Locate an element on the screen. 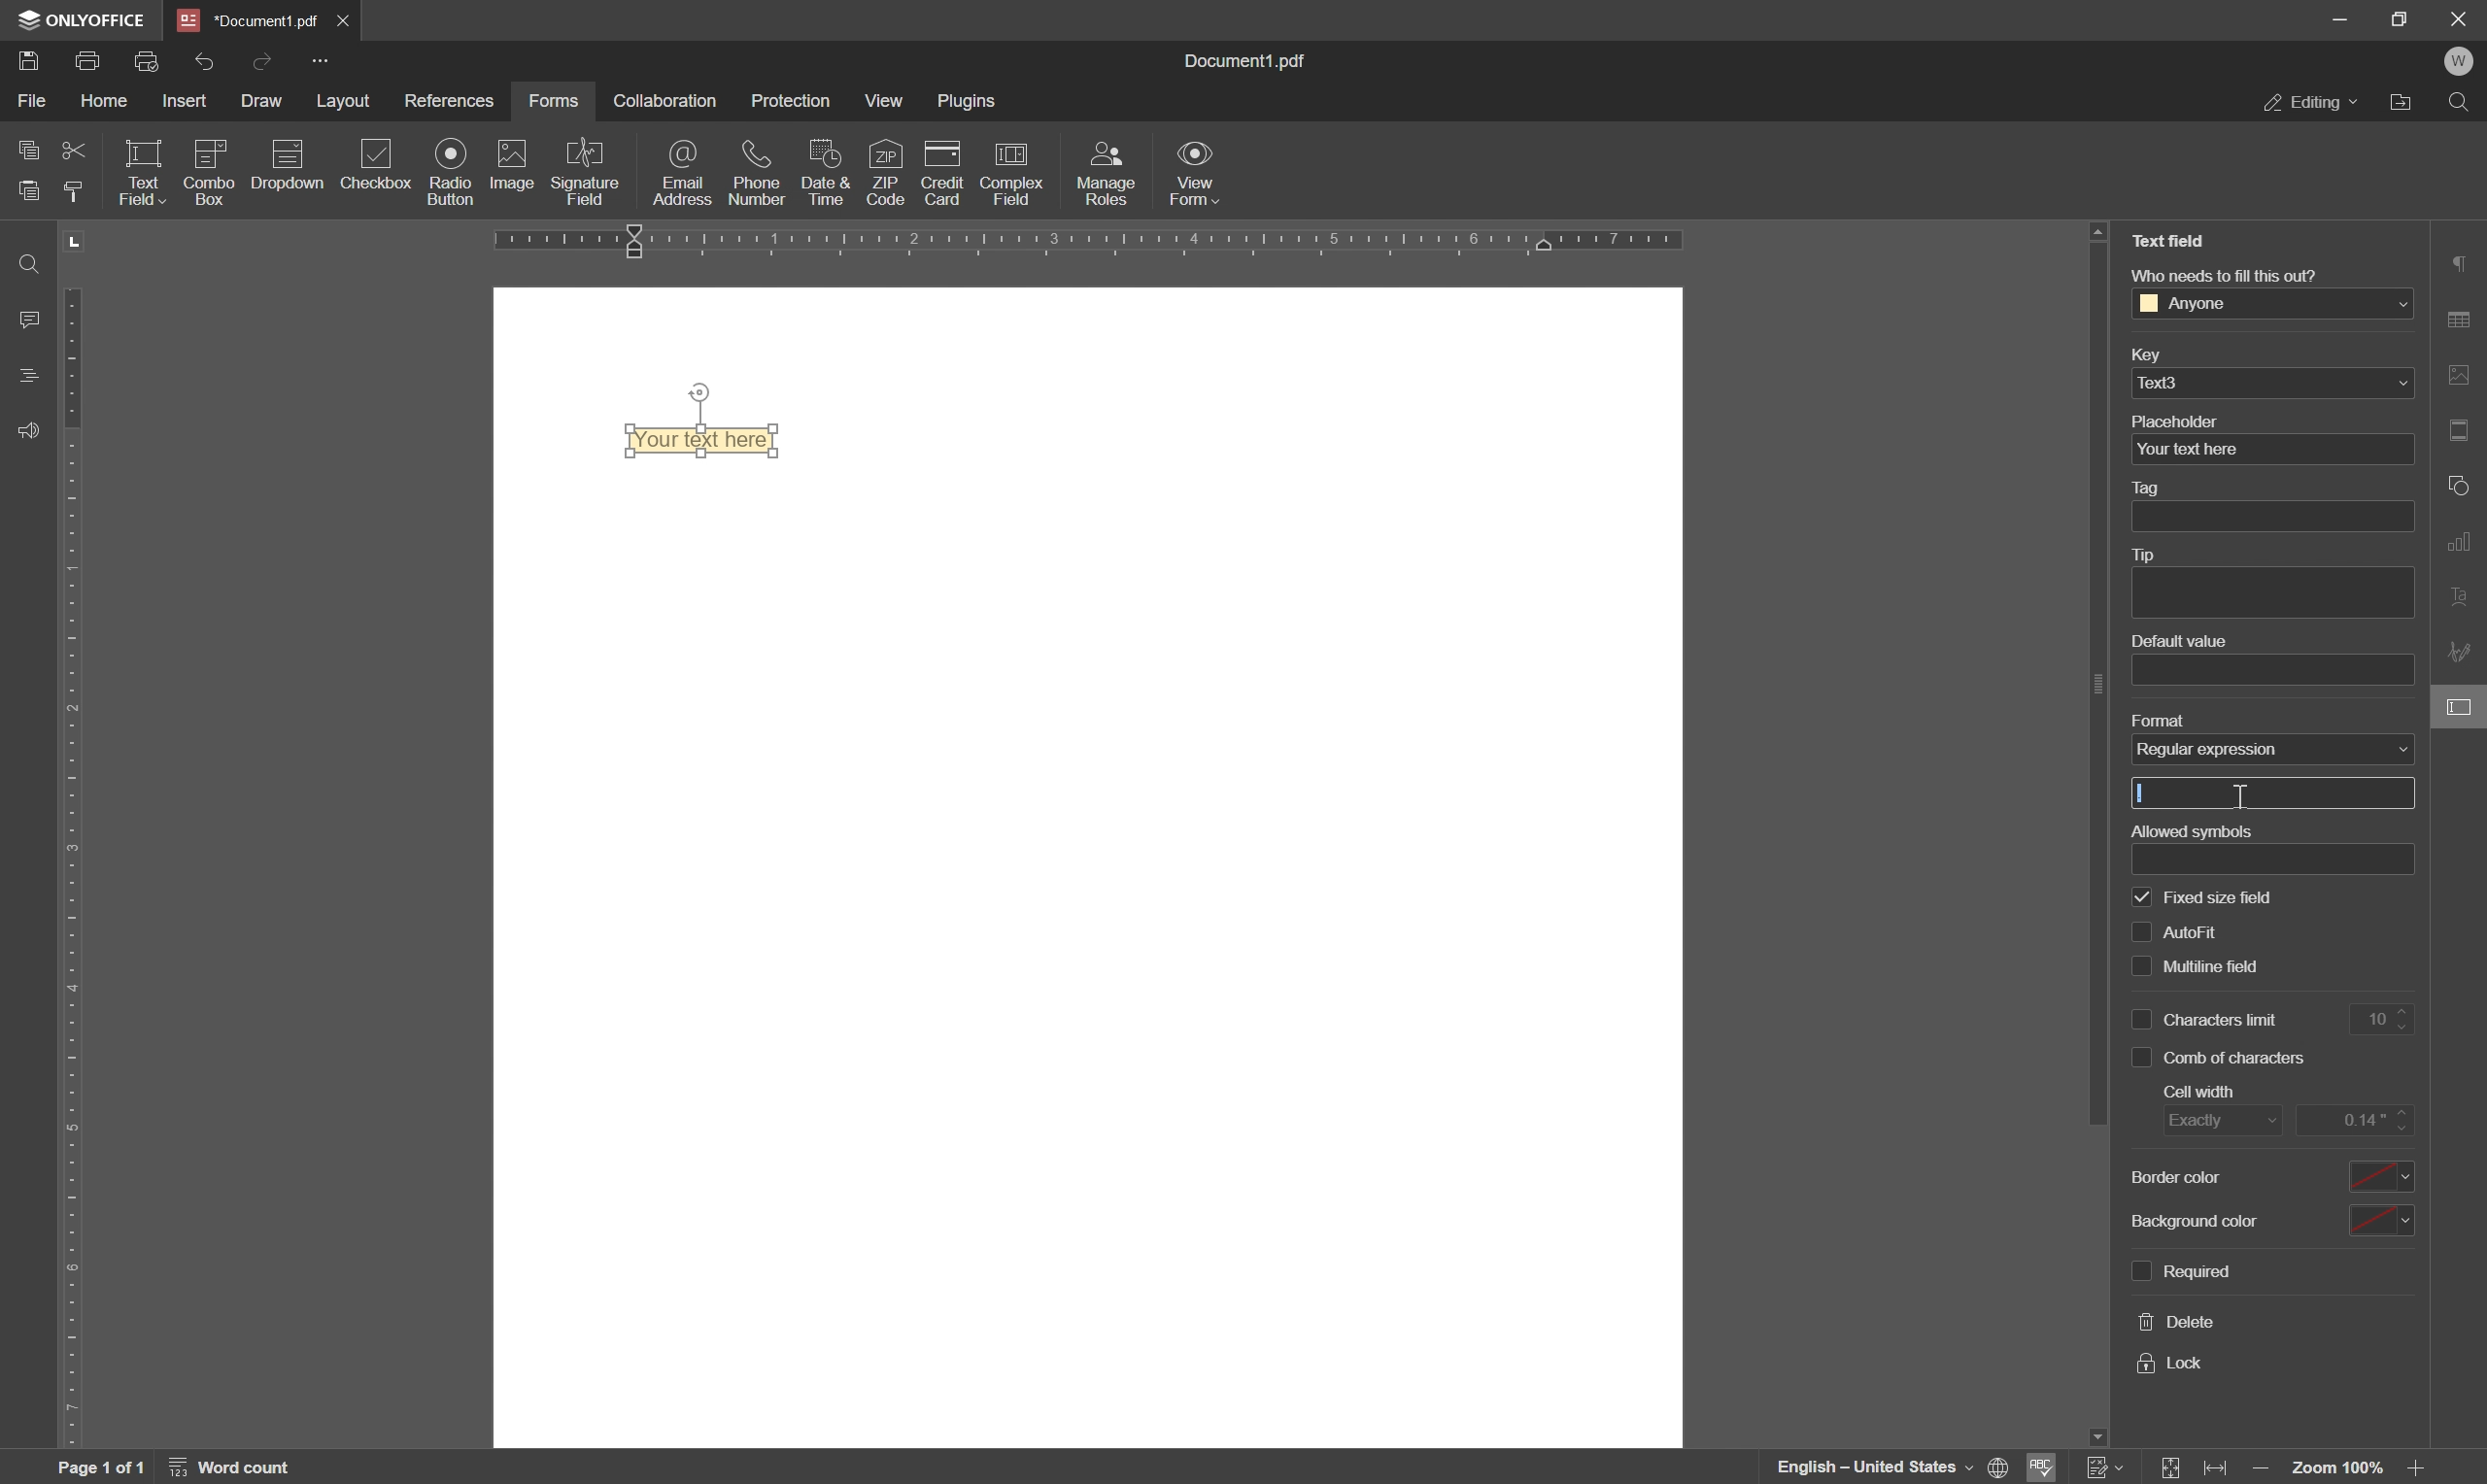 The height and width of the screenshot is (1484, 2487). text field is located at coordinates (141, 171).